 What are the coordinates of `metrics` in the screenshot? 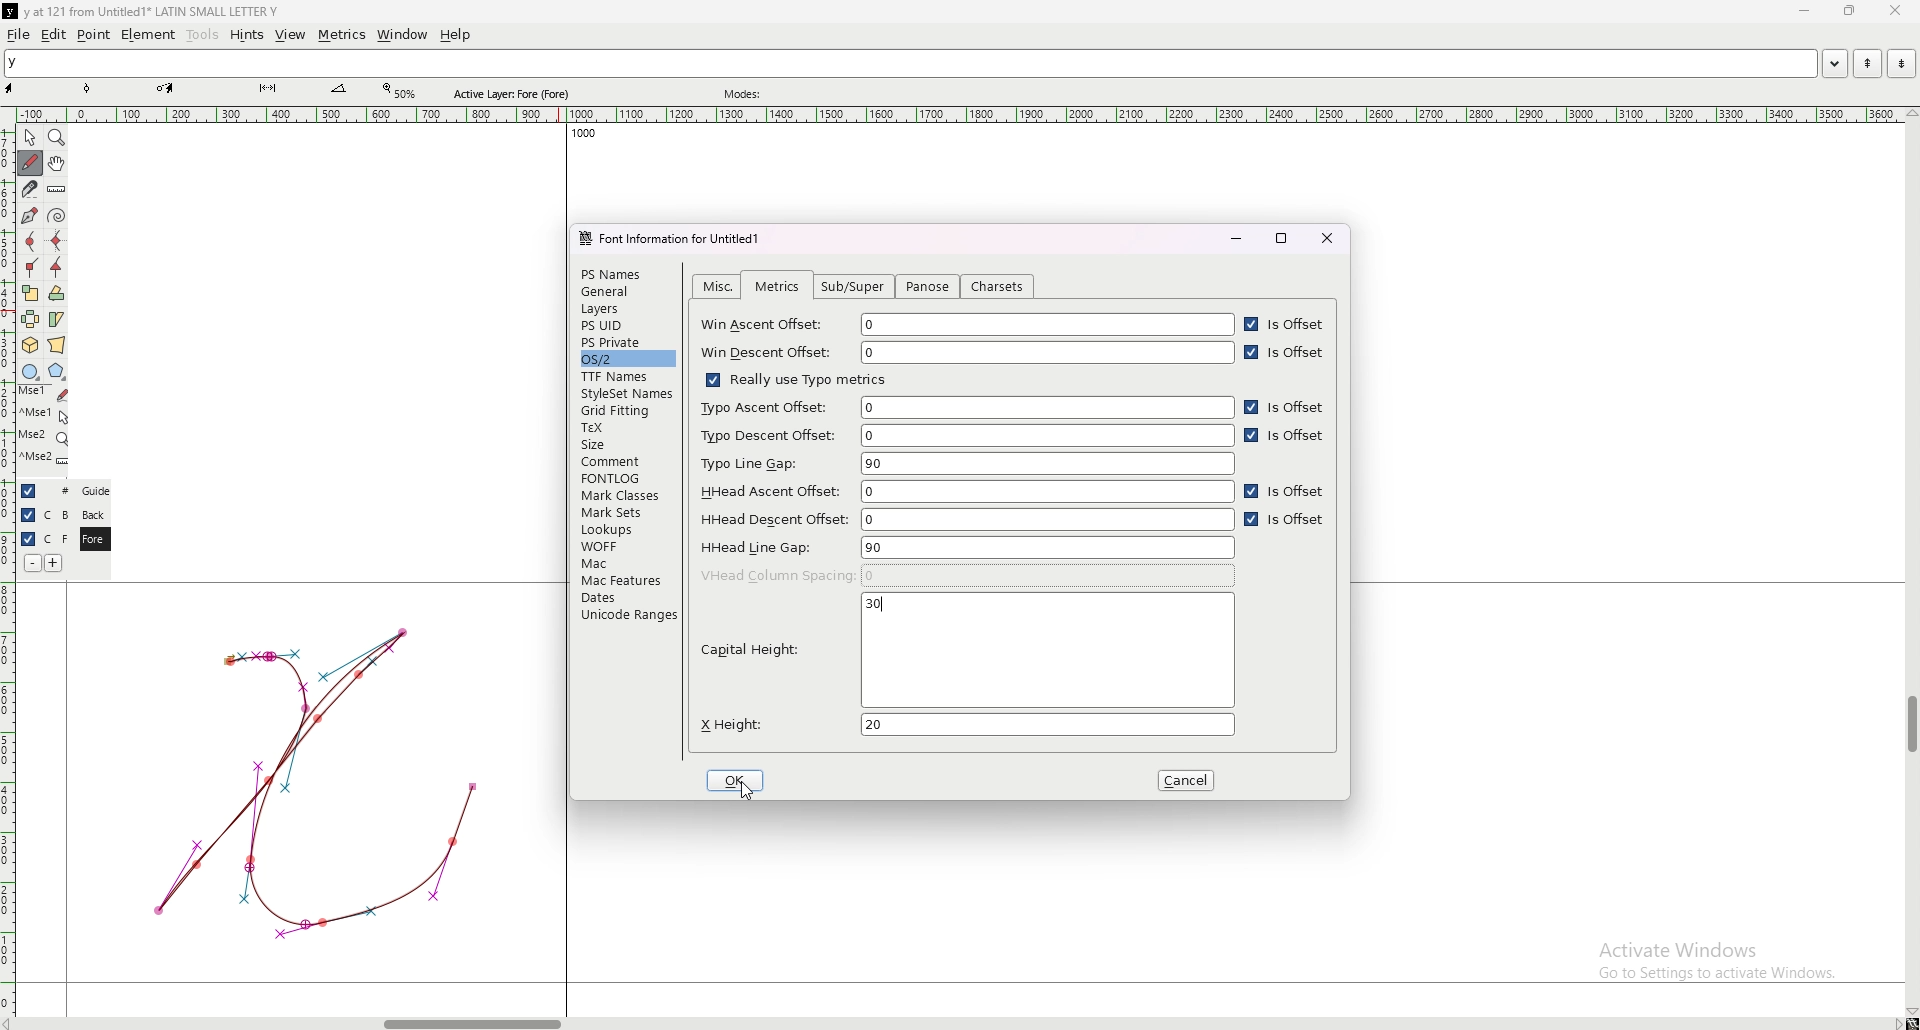 It's located at (341, 35).